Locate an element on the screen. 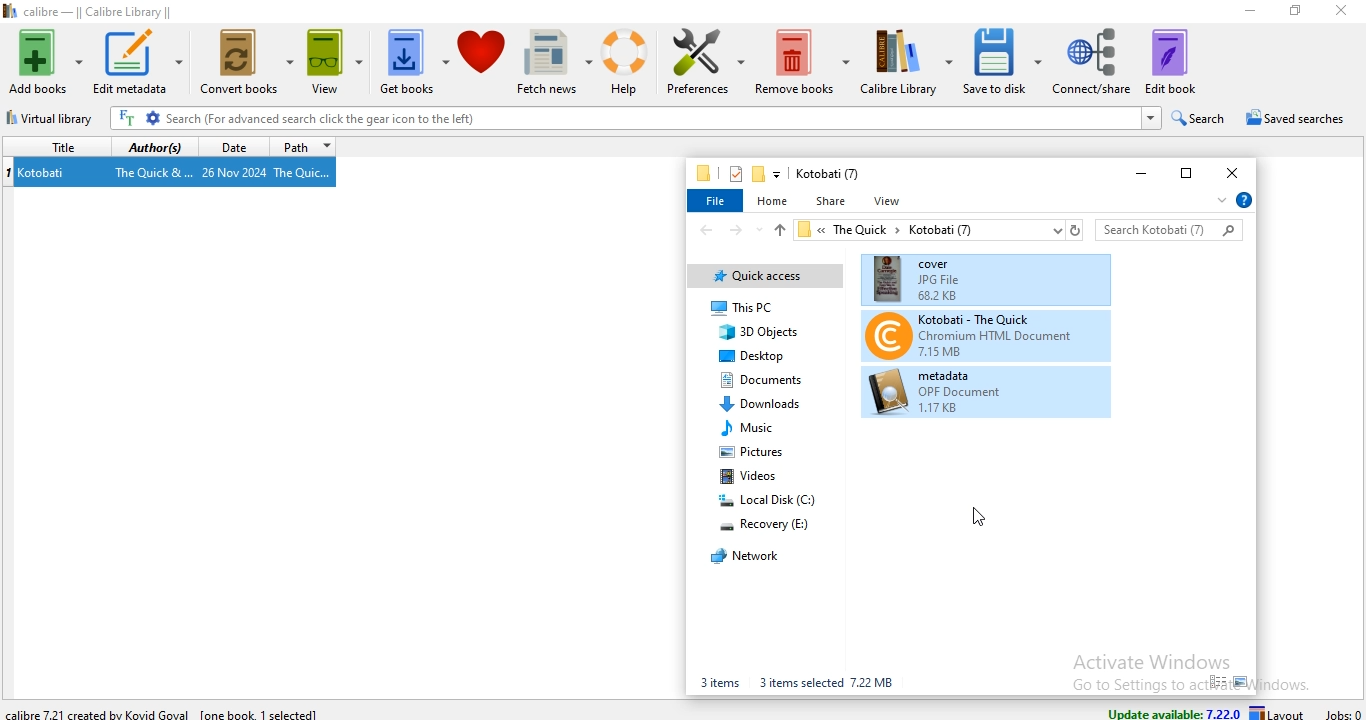 The image size is (1366, 720). add books is located at coordinates (45, 62).